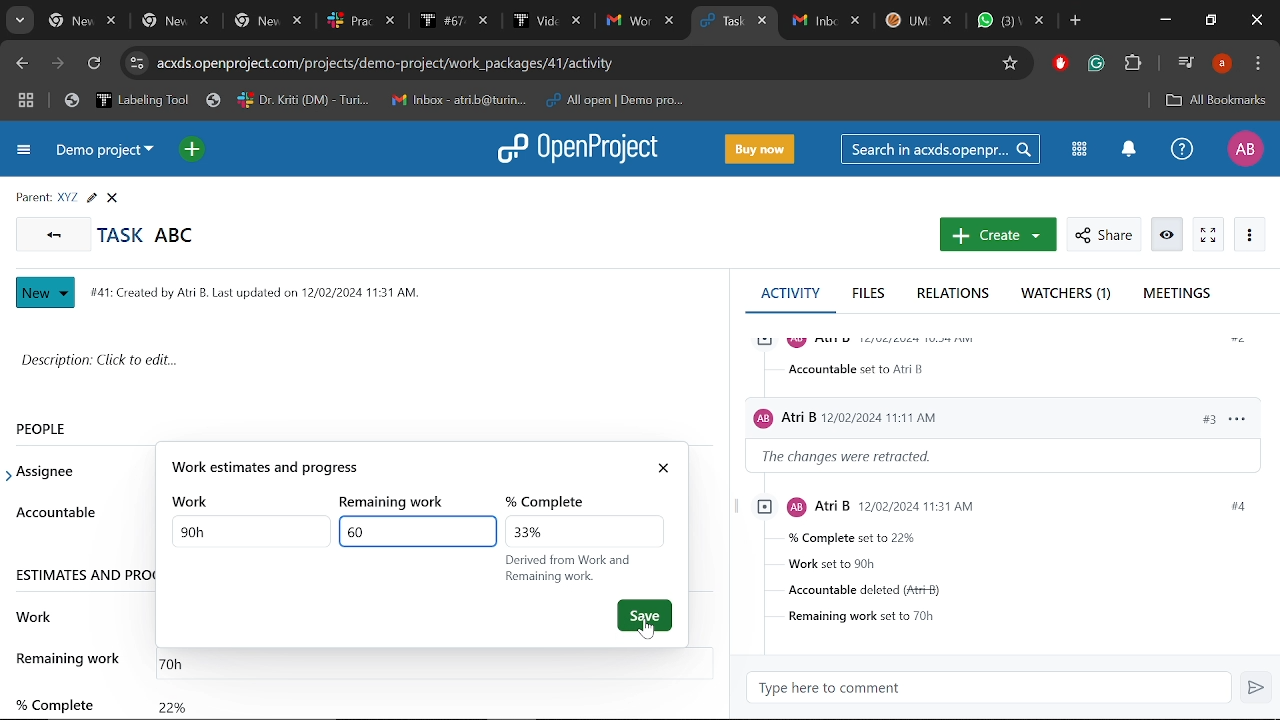 This screenshot has width=1280, height=720. What do you see at coordinates (1182, 151) in the screenshot?
I see `Help` at bounding box center [1182, 151].